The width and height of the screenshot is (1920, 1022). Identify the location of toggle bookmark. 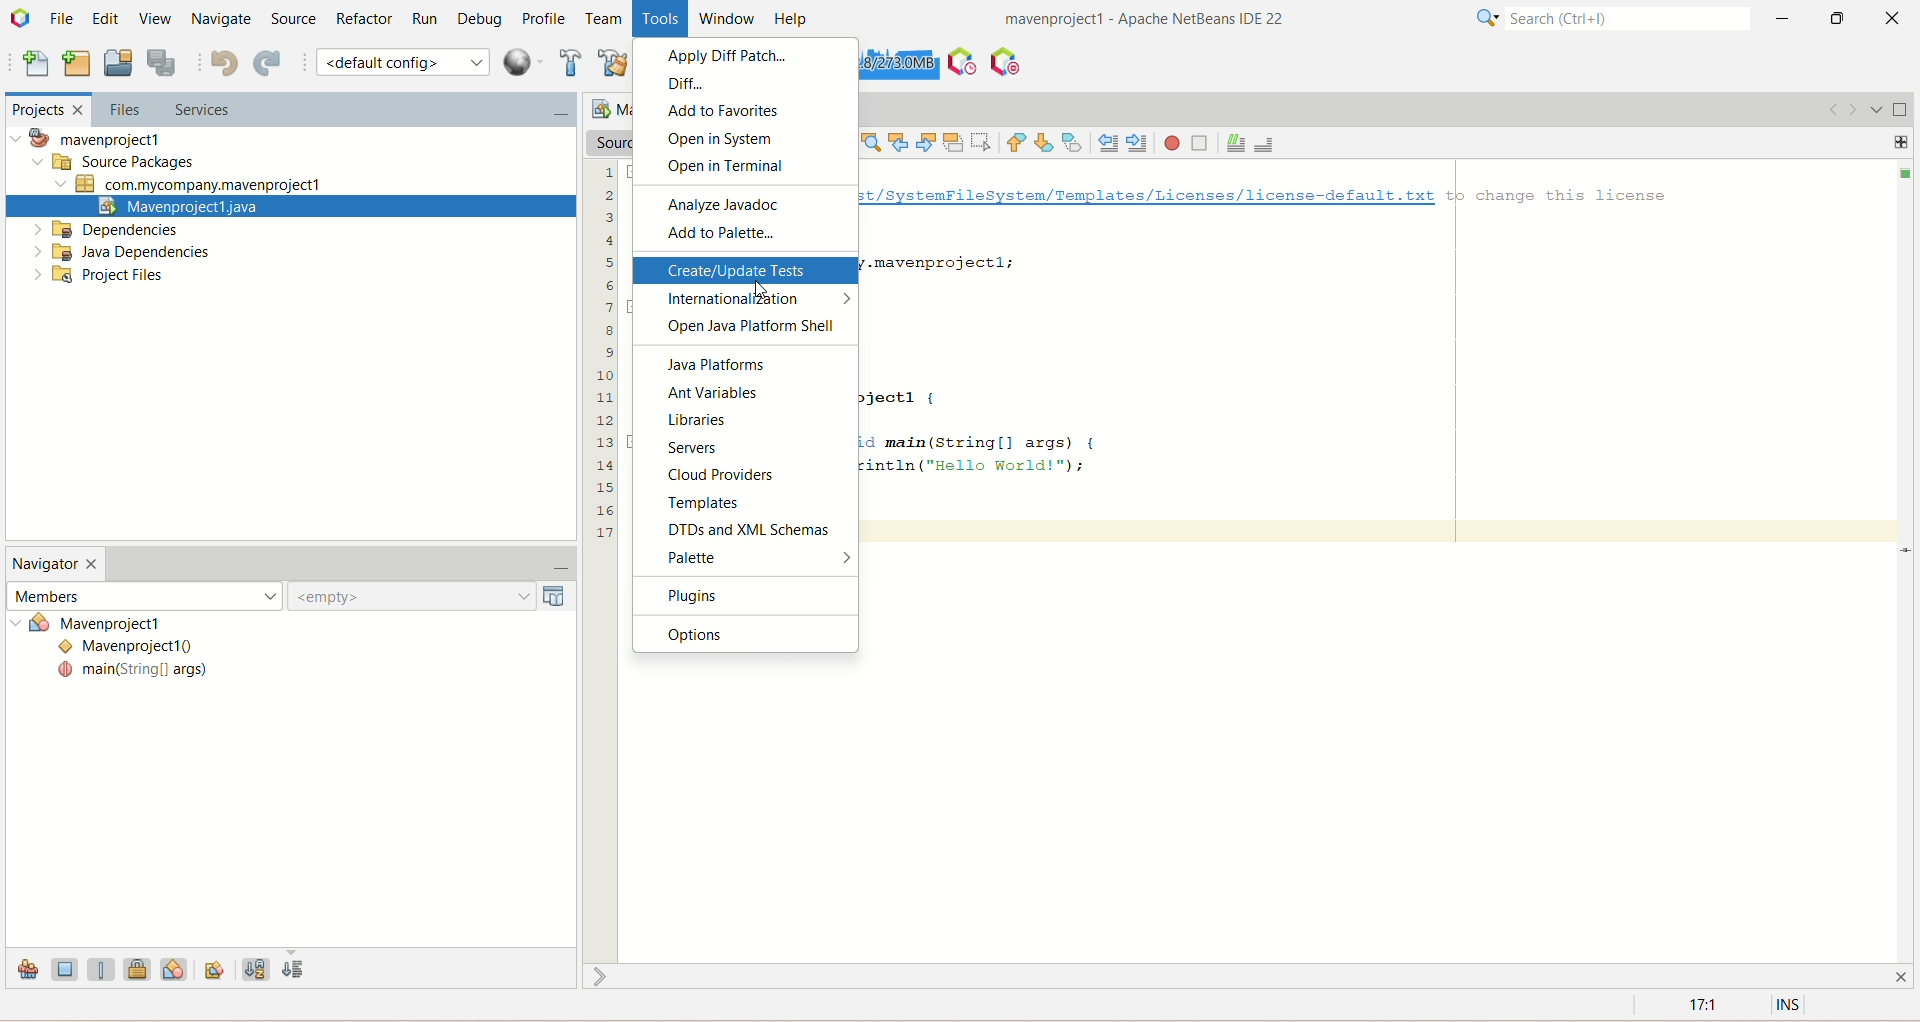
(1075, 142).